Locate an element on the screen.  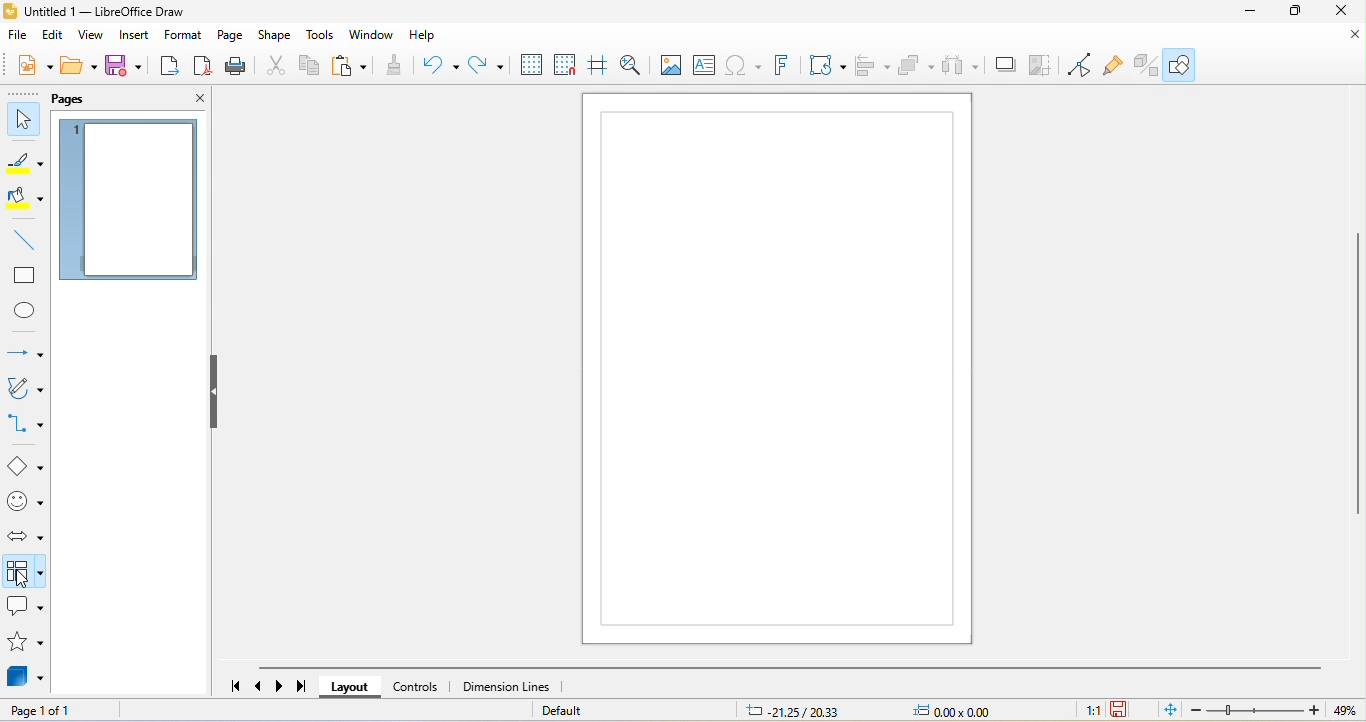
scroll to last page is located at coordinates (301, 687).